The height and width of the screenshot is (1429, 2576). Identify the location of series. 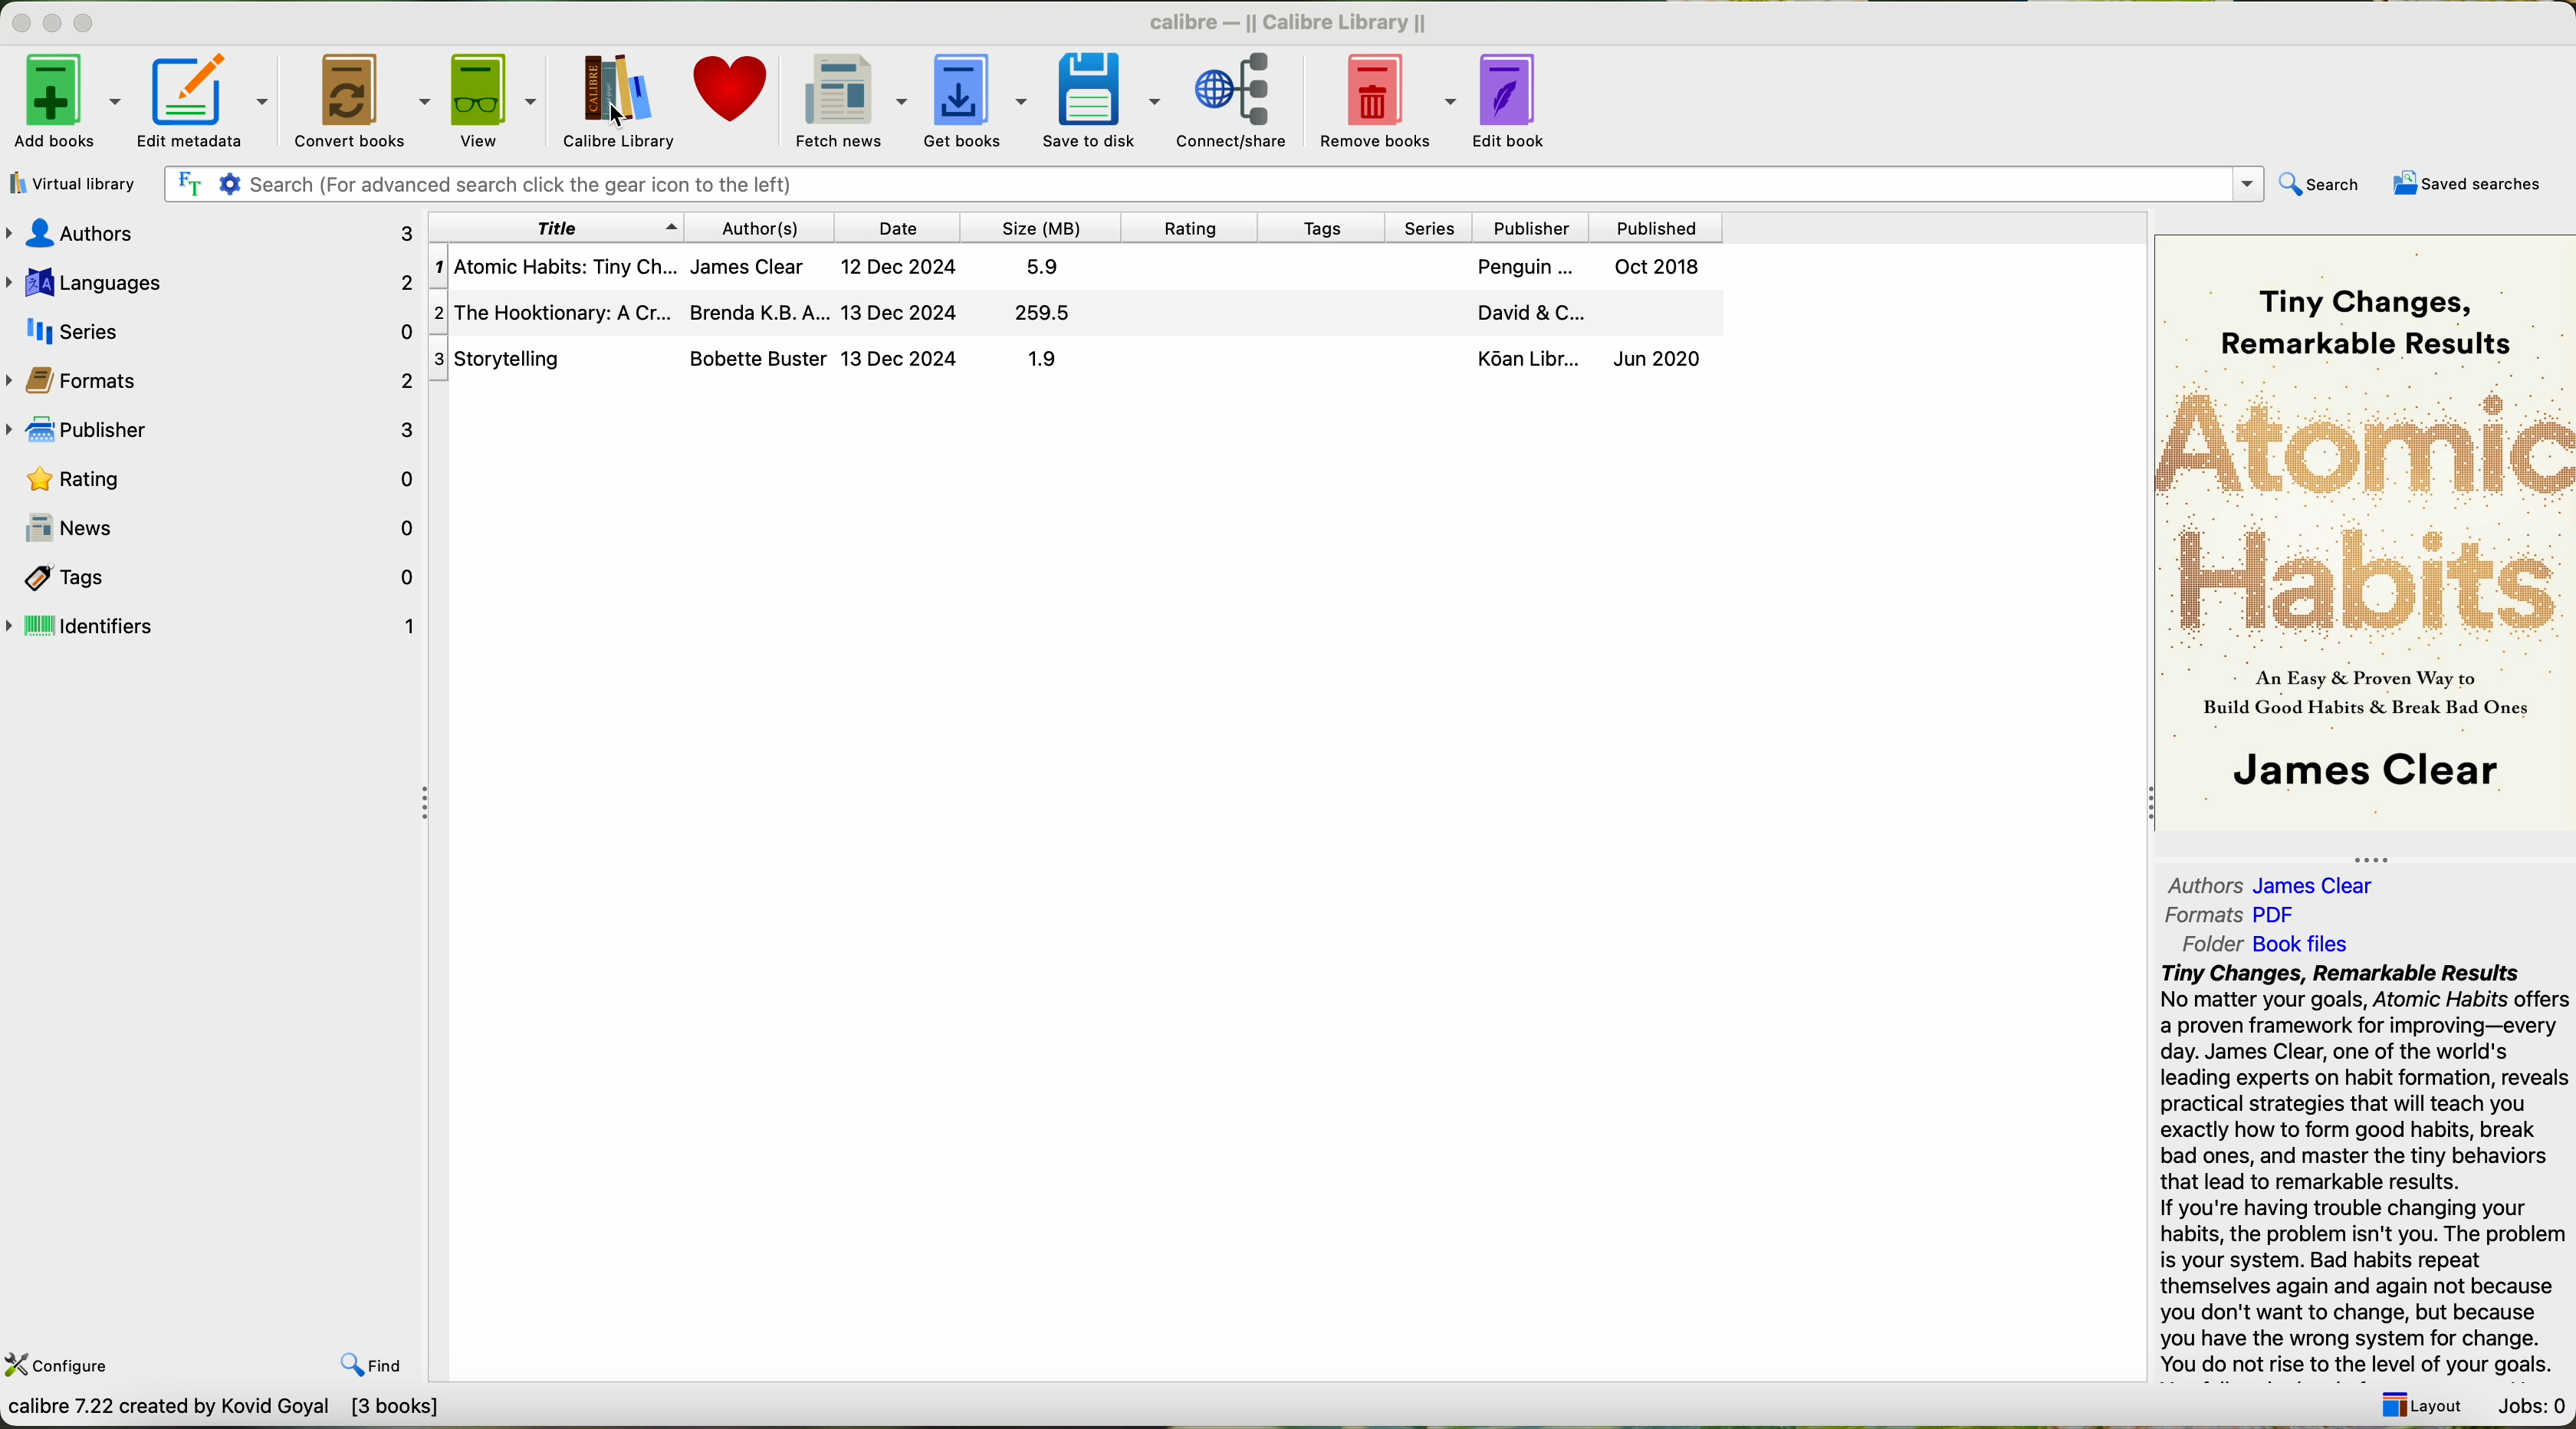
(213, 330).